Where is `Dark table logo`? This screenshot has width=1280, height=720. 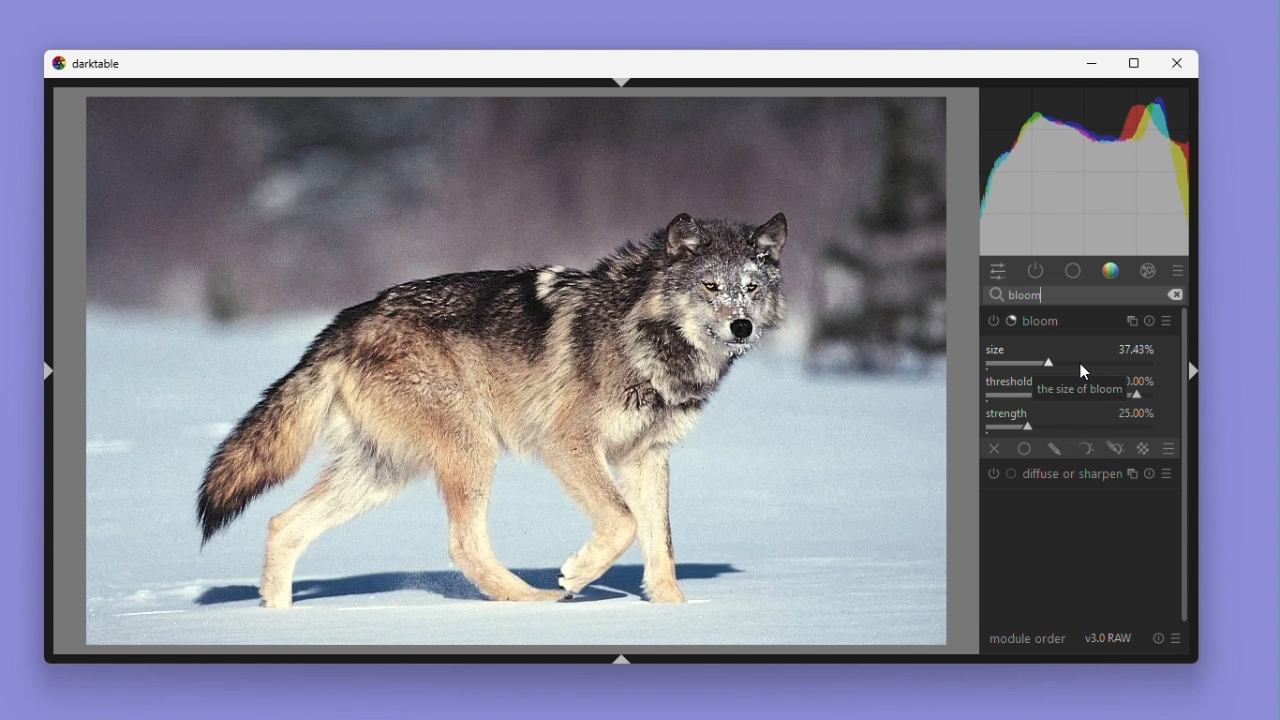
Dark table logo is located at coordinates (54, 64).